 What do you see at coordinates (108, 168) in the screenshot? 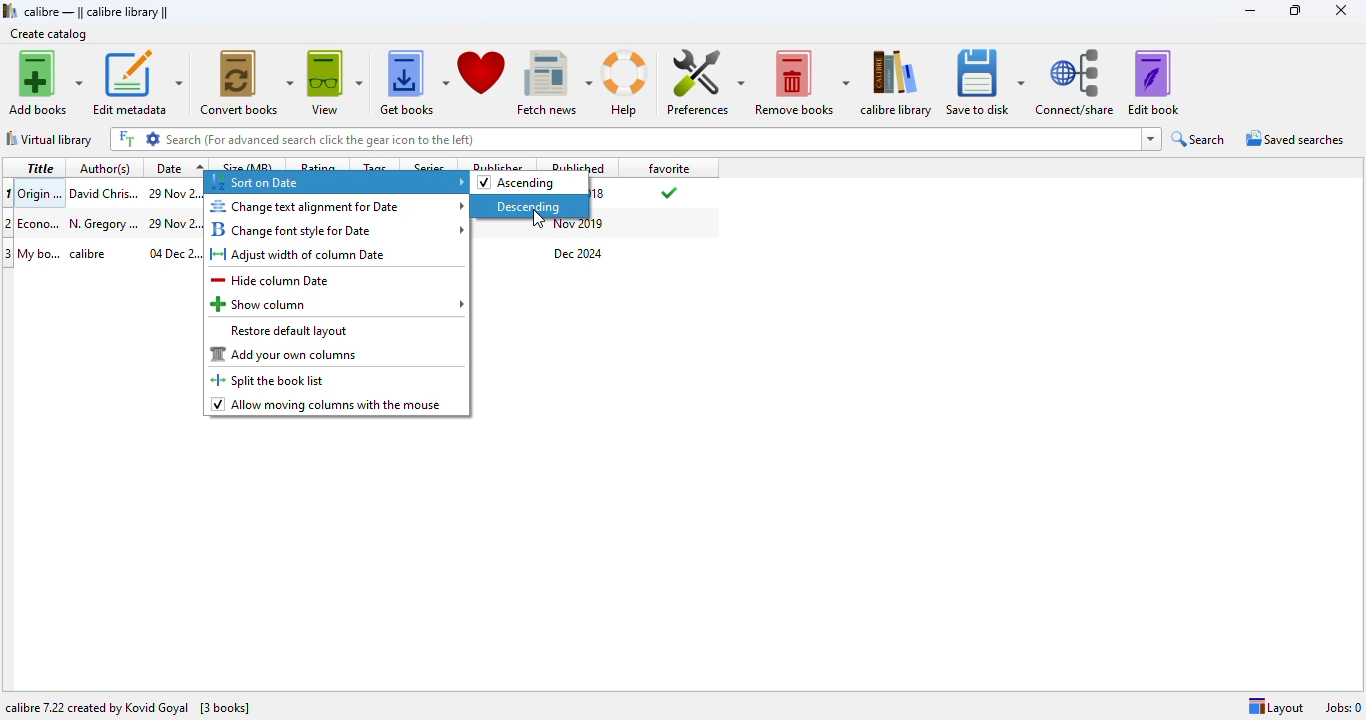
I see `author(s)` at bounding box center [108, 168].